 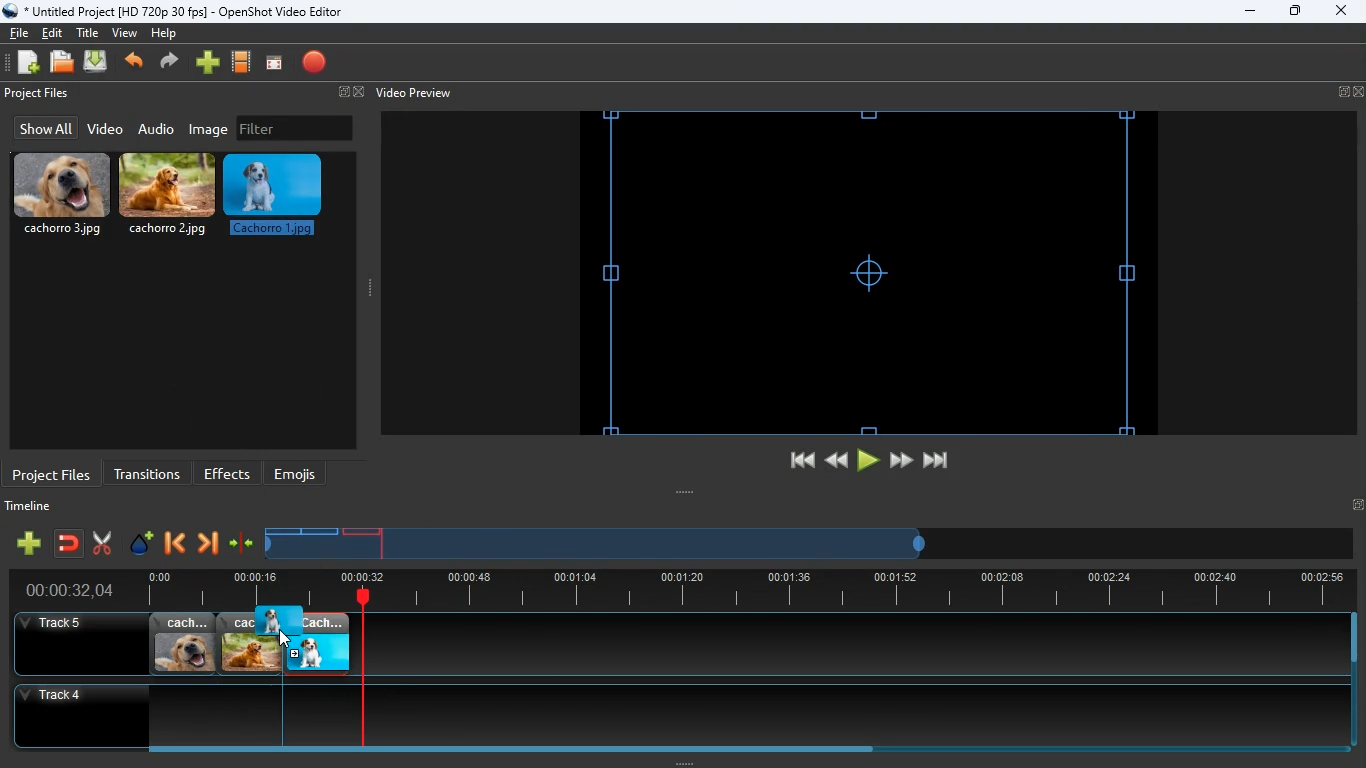 What do you see at coordinates (28, 543) in the screenshot?
I see `add` at bounding box center [28, 543].